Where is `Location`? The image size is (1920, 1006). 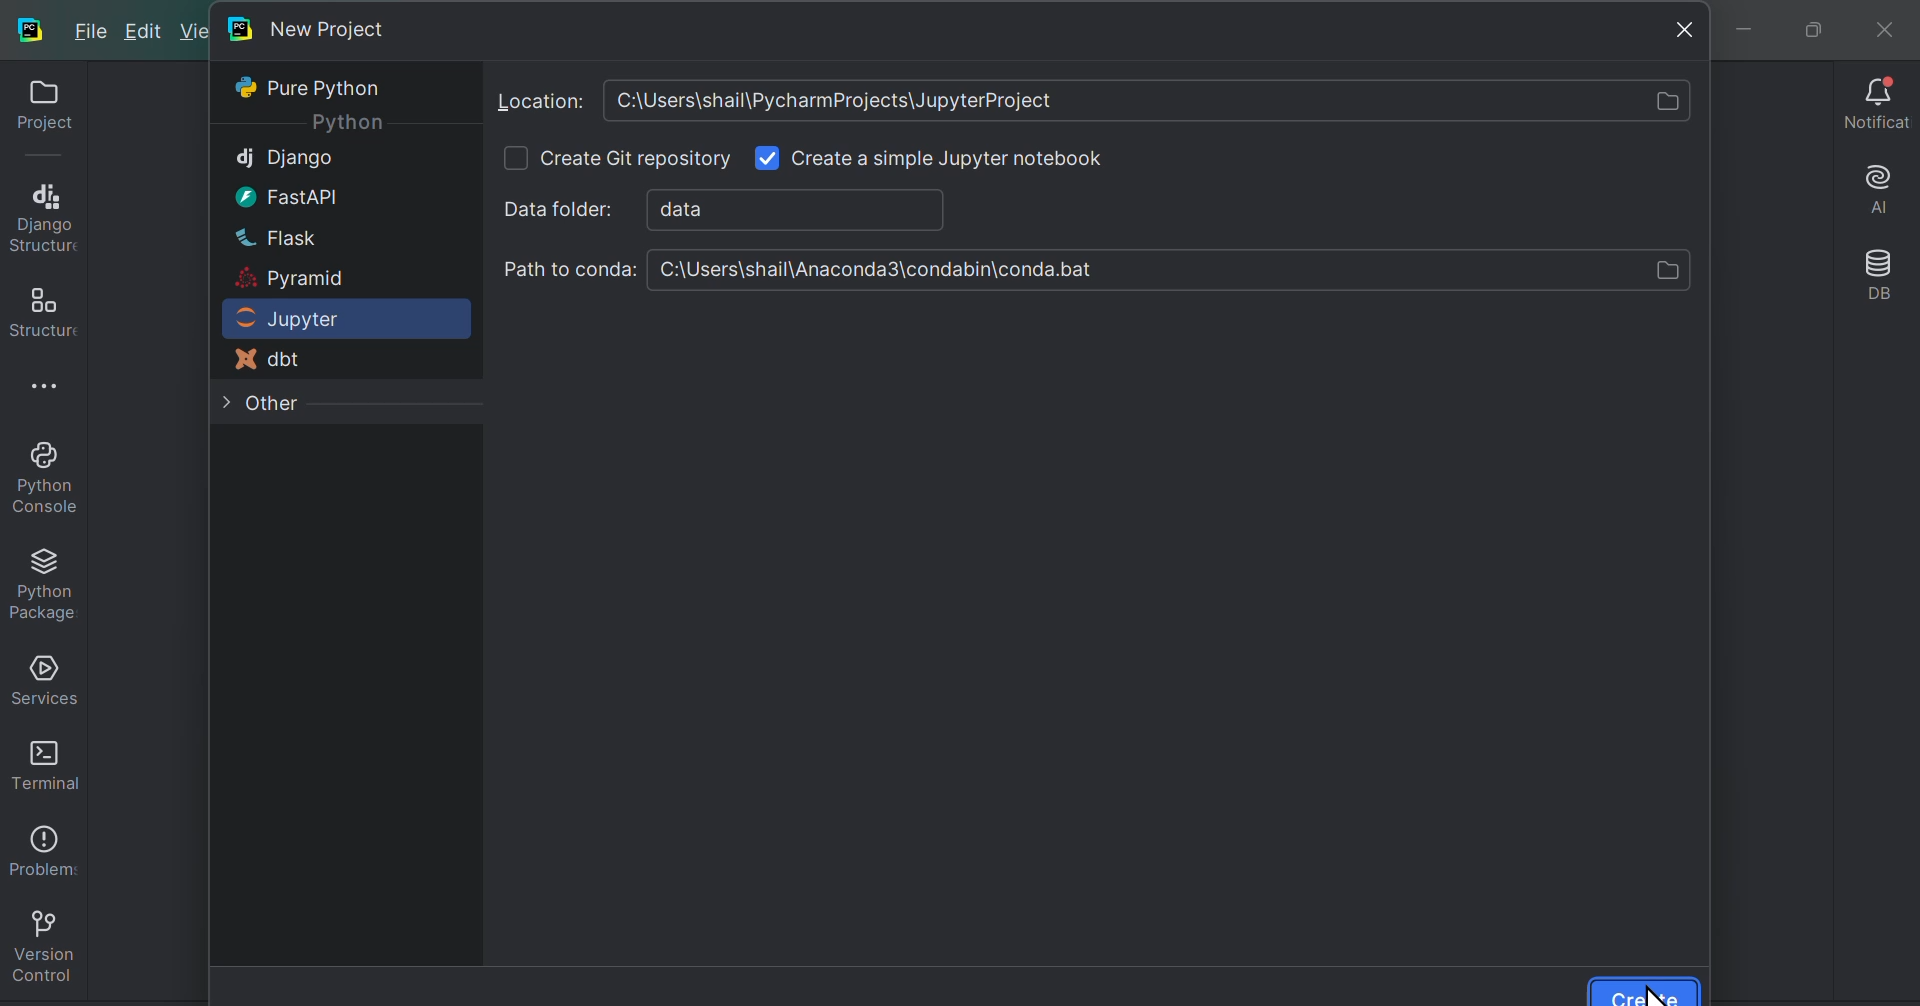
Location is located at coordinates (1095, 101).